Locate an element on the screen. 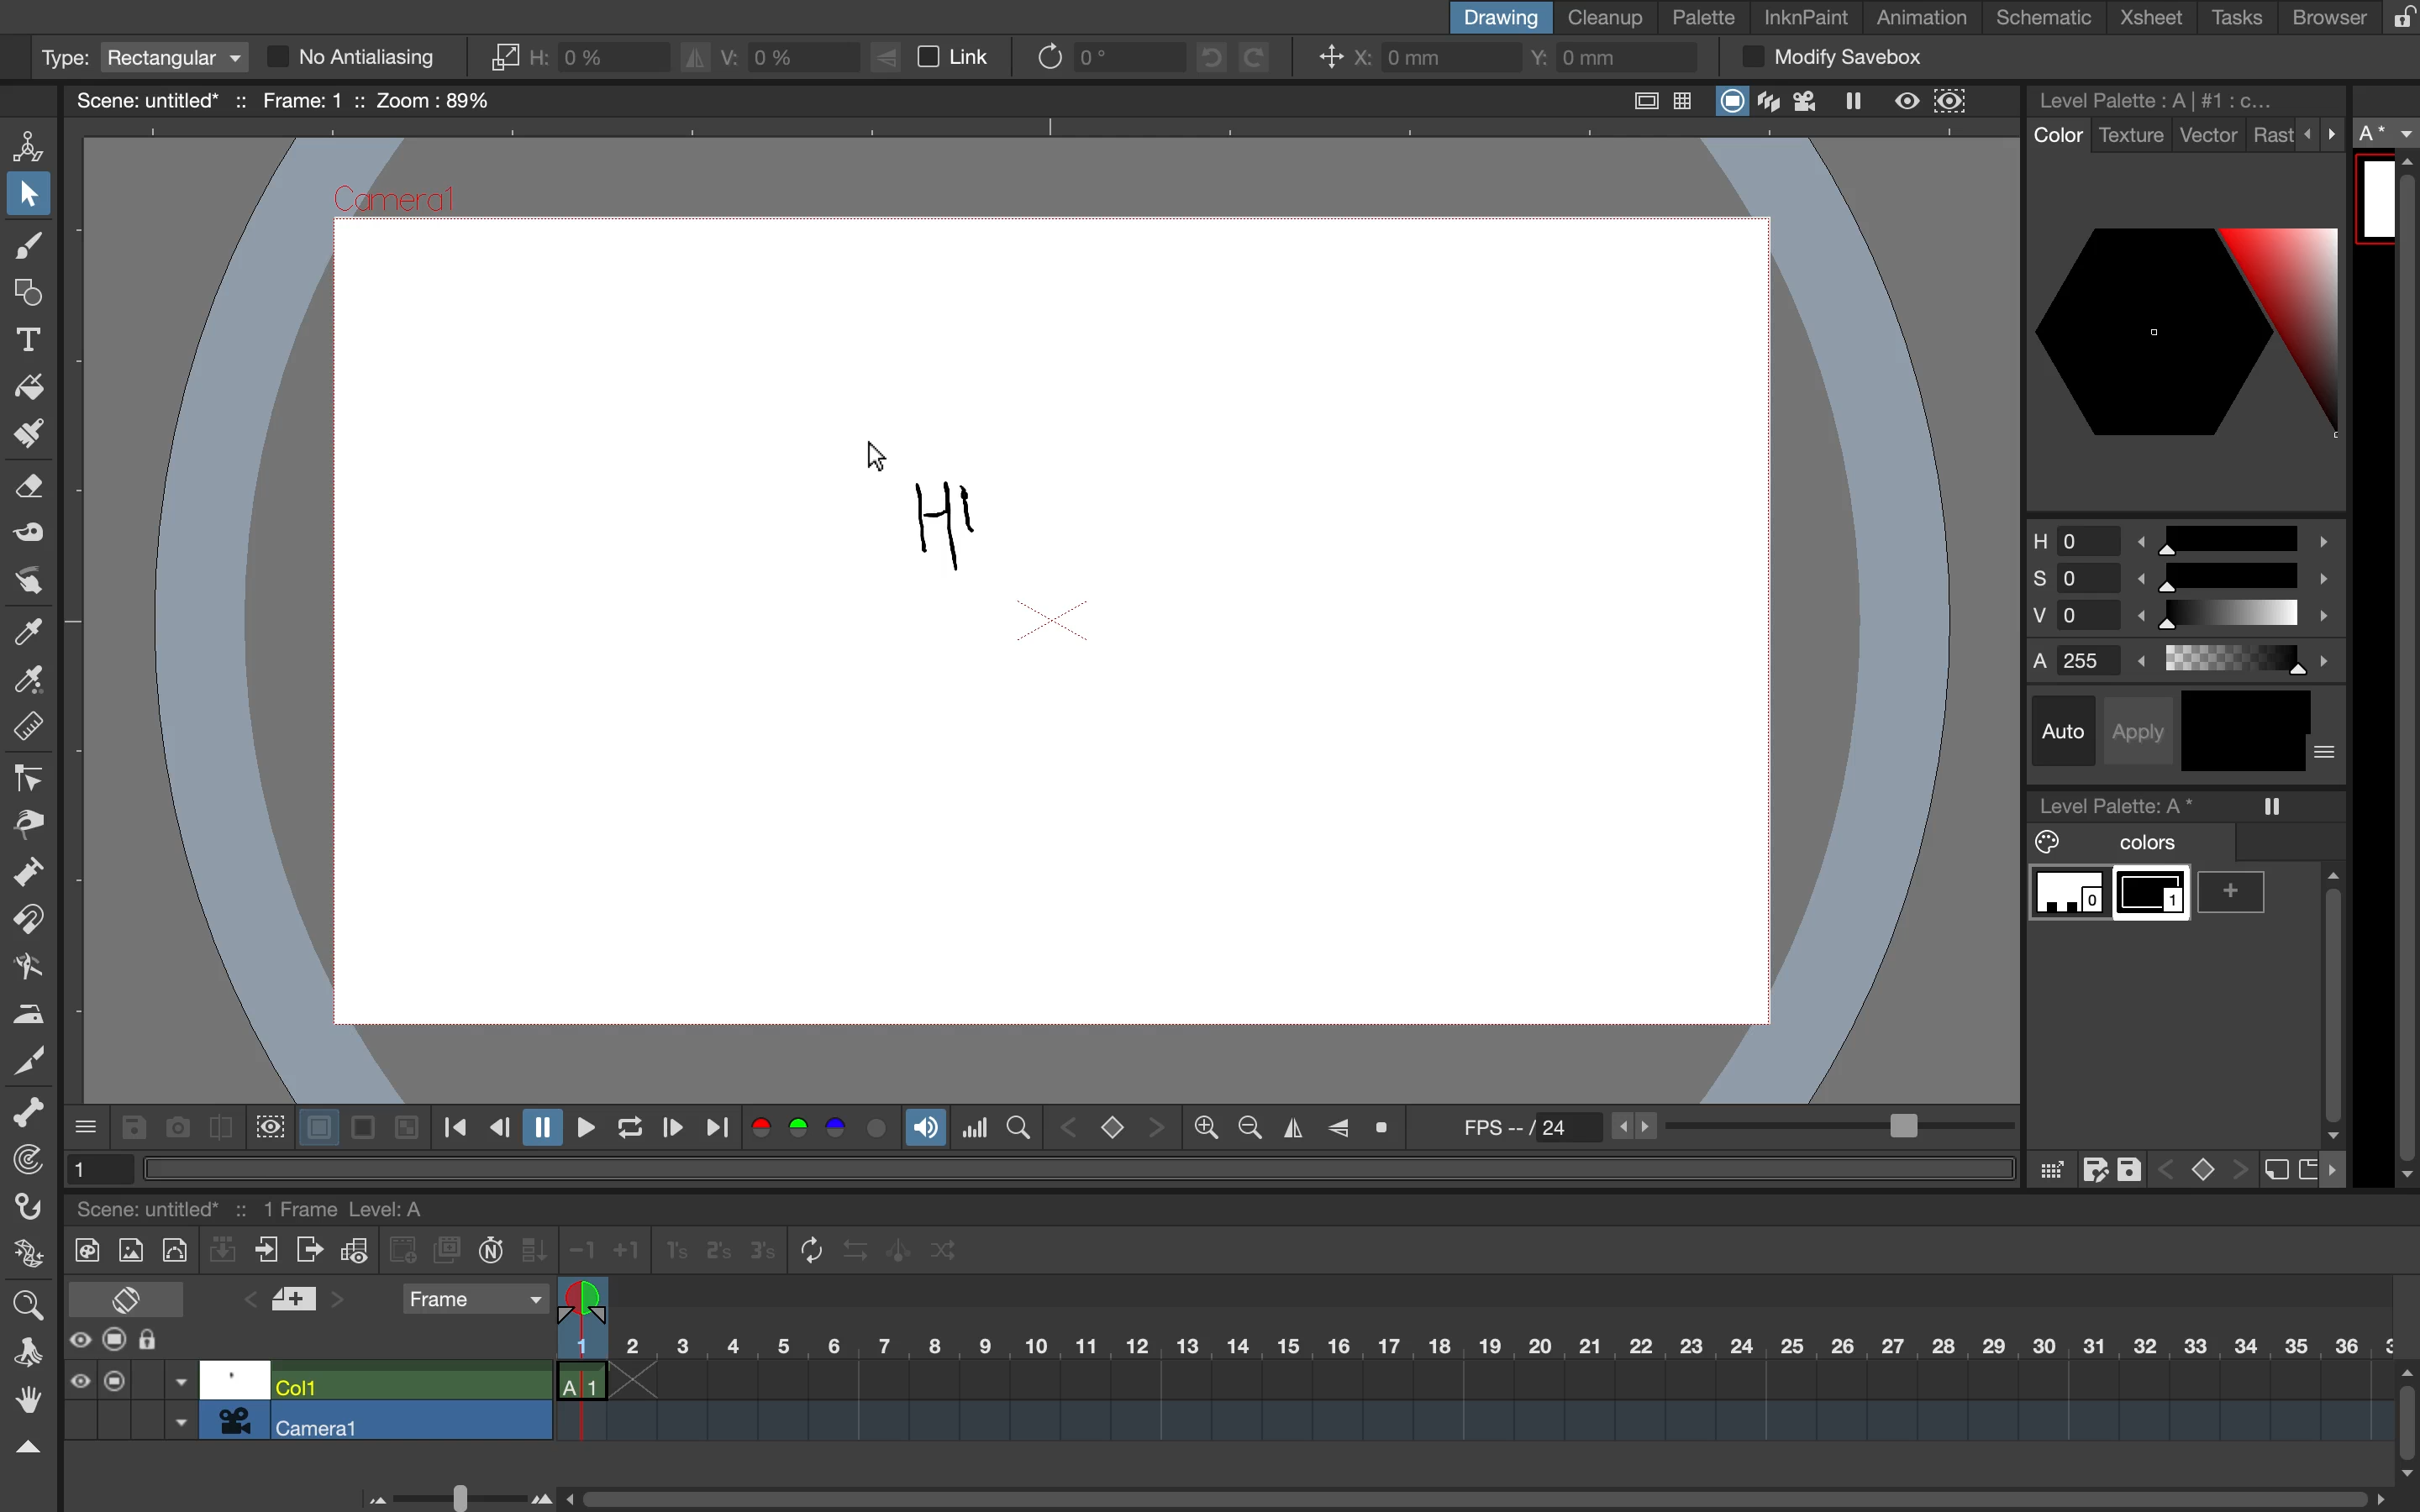 The width and height of the screenshot is (2420, 1512). rotate tool is located at coordinates (21, 1349).